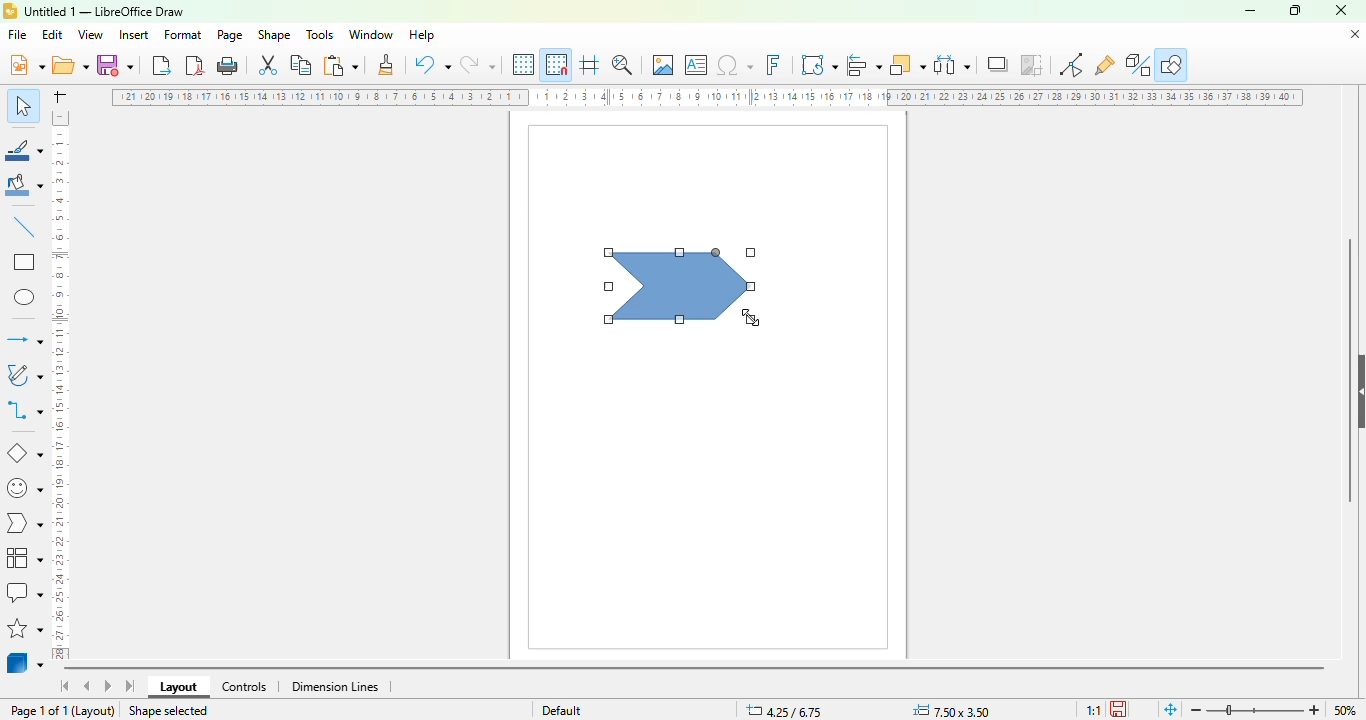 Image resolution: width=1366 pixels, height=720 pixels. What do you see at coordinates (1357, 392) in the screenshot?
I see `show` at bounding box center [1357, 392].